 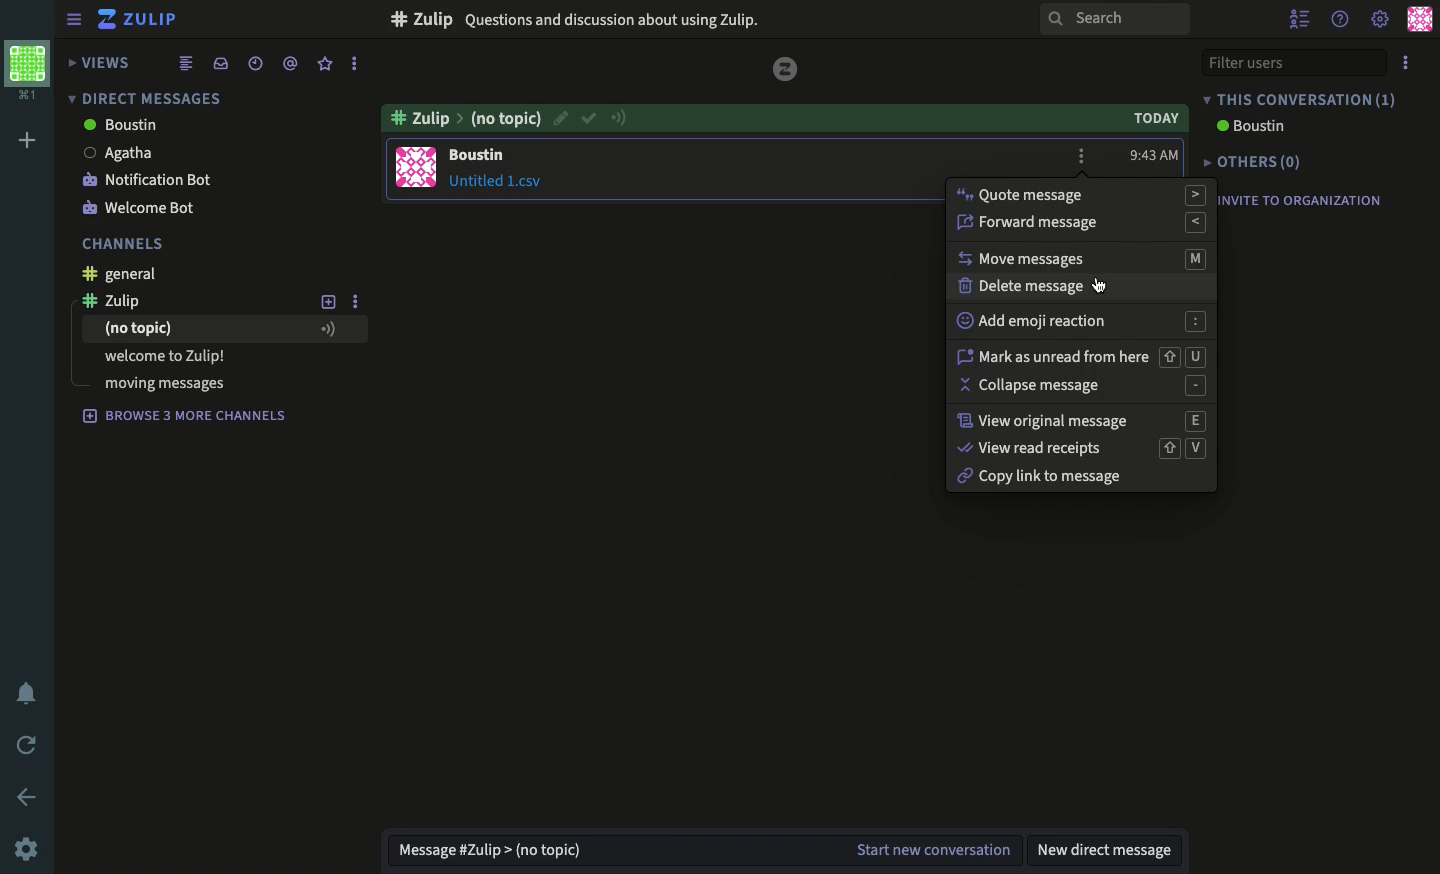 I want to click on add workspace, so click(x=29, y=138).